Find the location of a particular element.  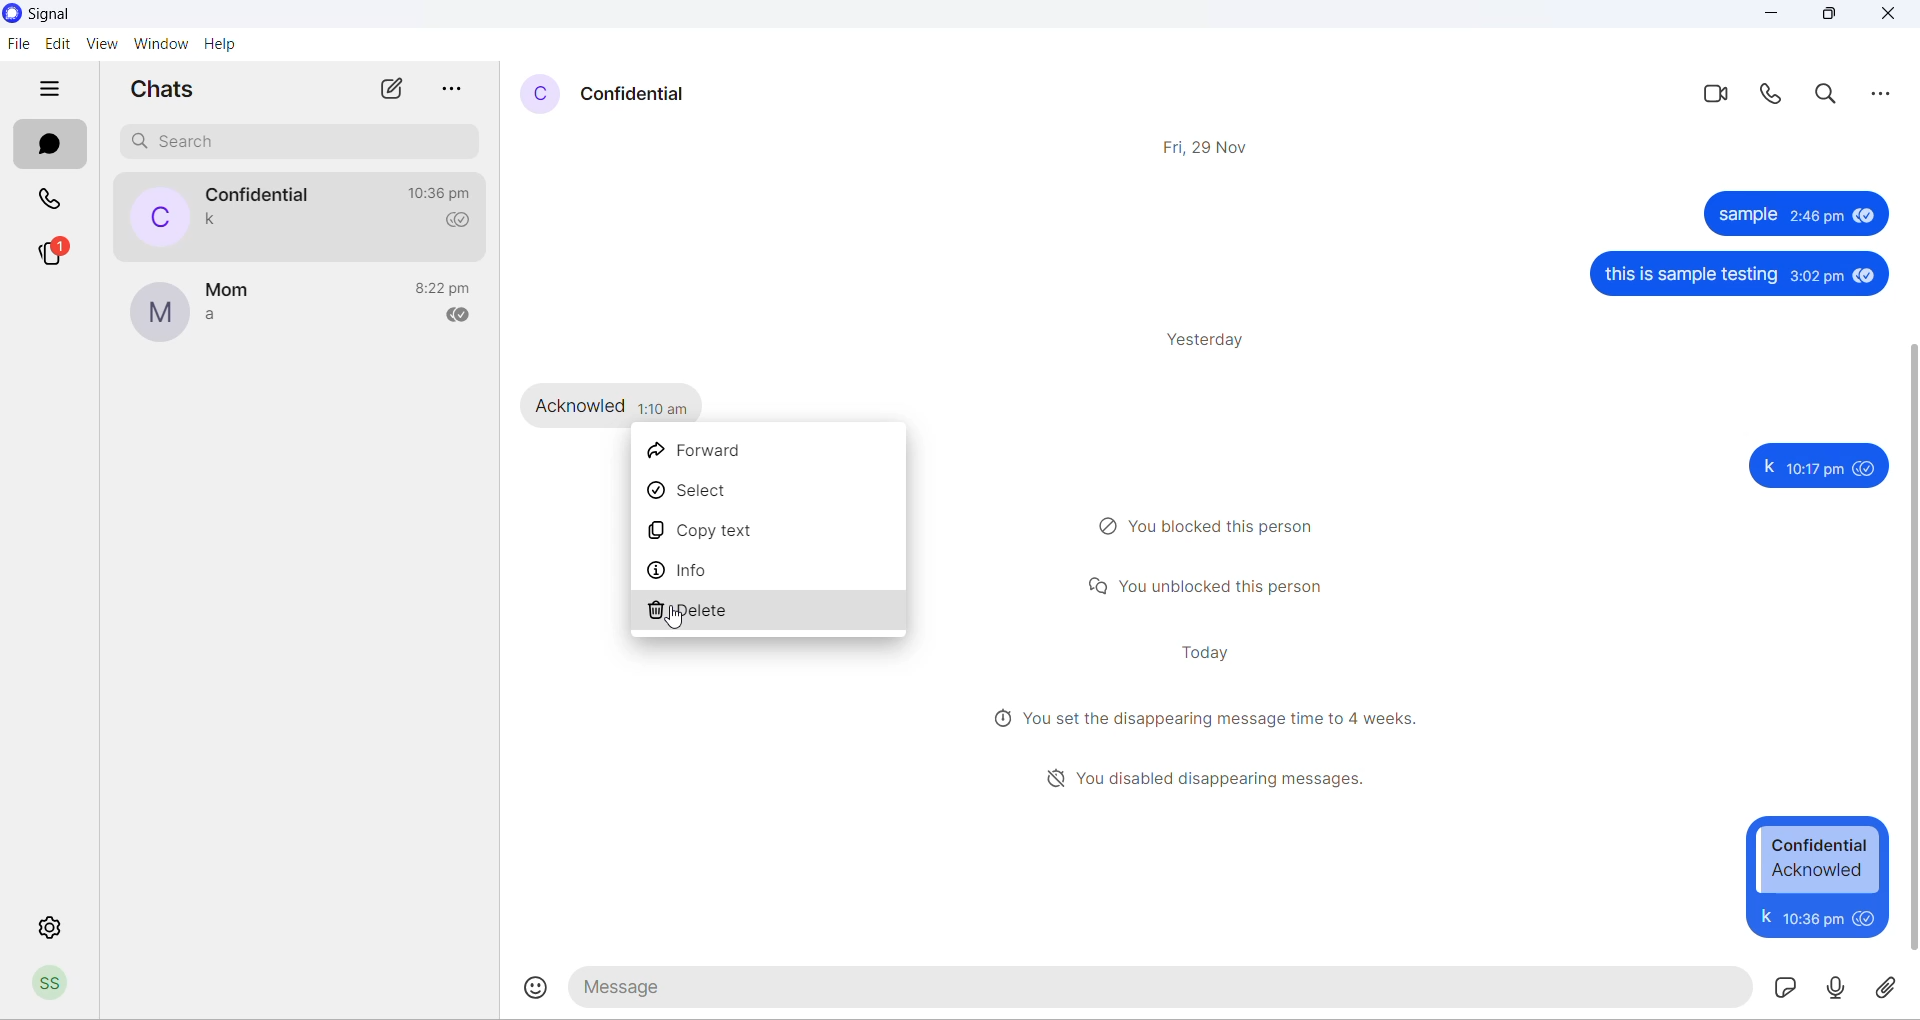

block notification is located at coordinates (1210, 525).